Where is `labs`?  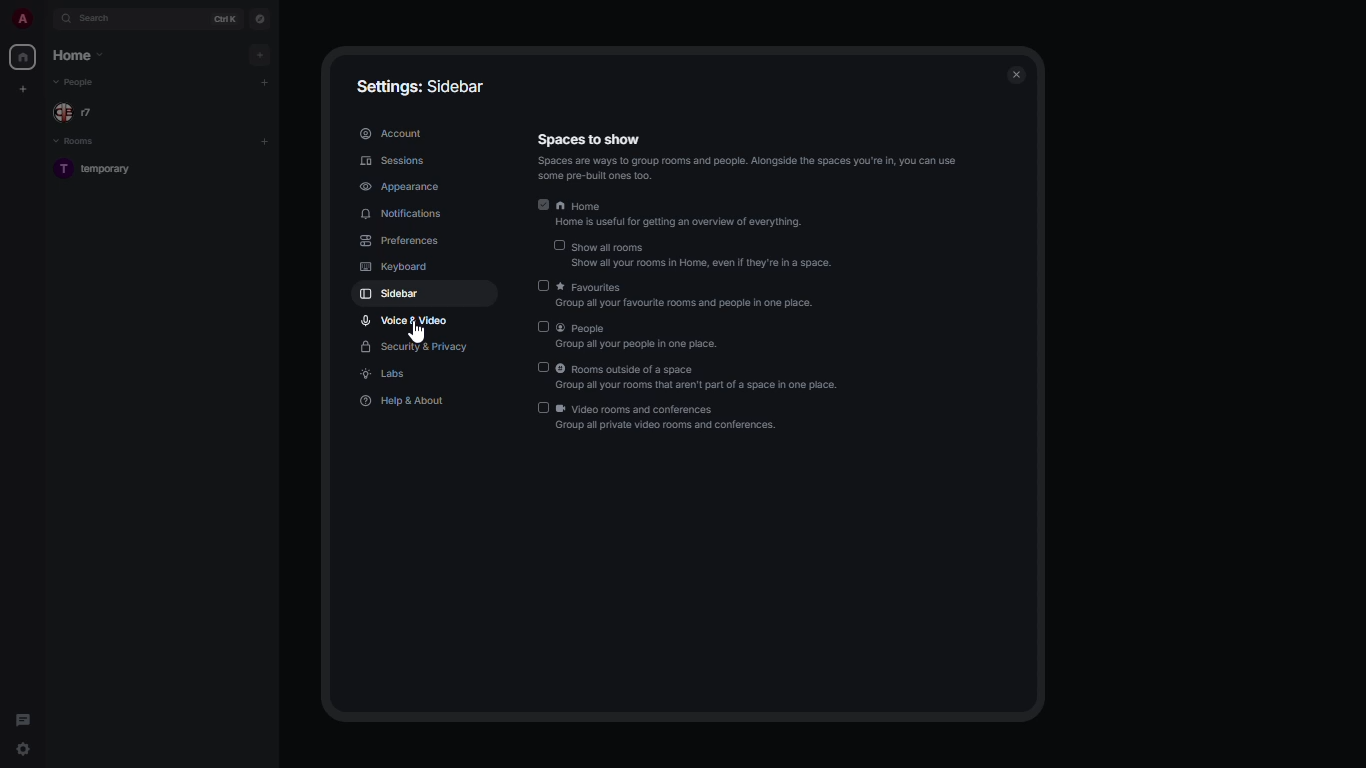
labs is located at coordinates (386, 376).